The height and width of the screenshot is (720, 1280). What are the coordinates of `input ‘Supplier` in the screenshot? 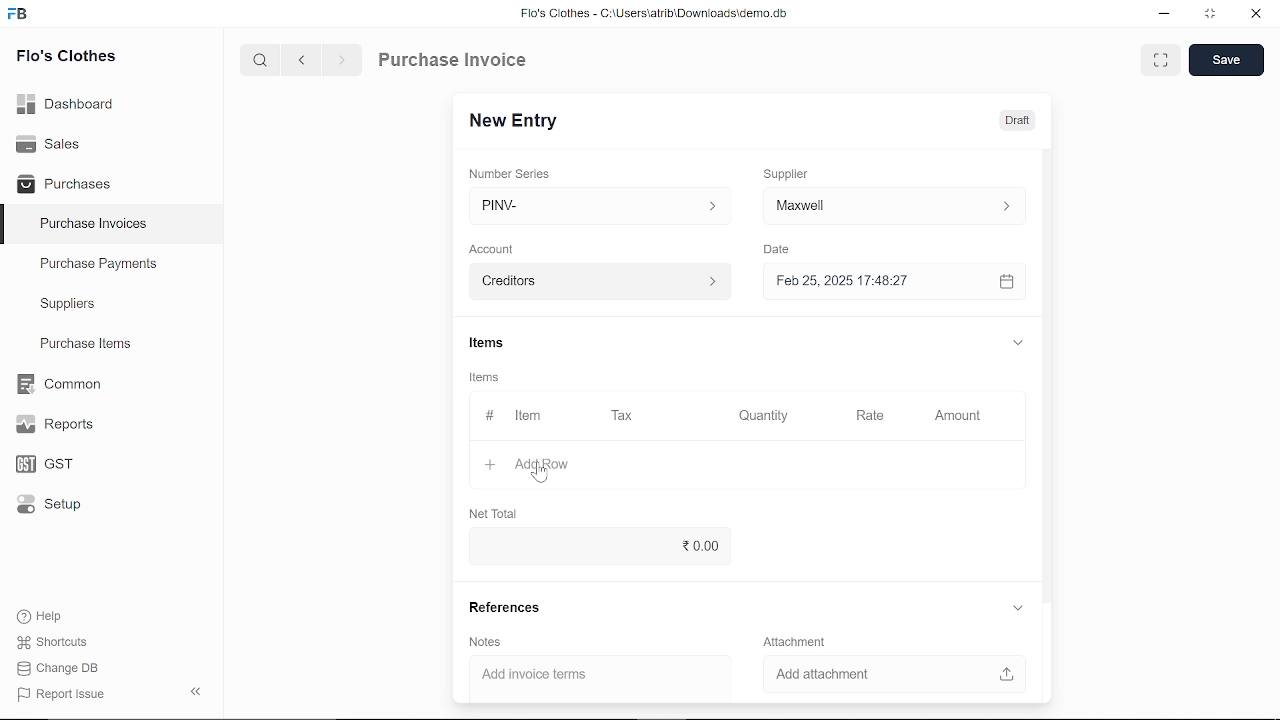 It's located at (894, 204).